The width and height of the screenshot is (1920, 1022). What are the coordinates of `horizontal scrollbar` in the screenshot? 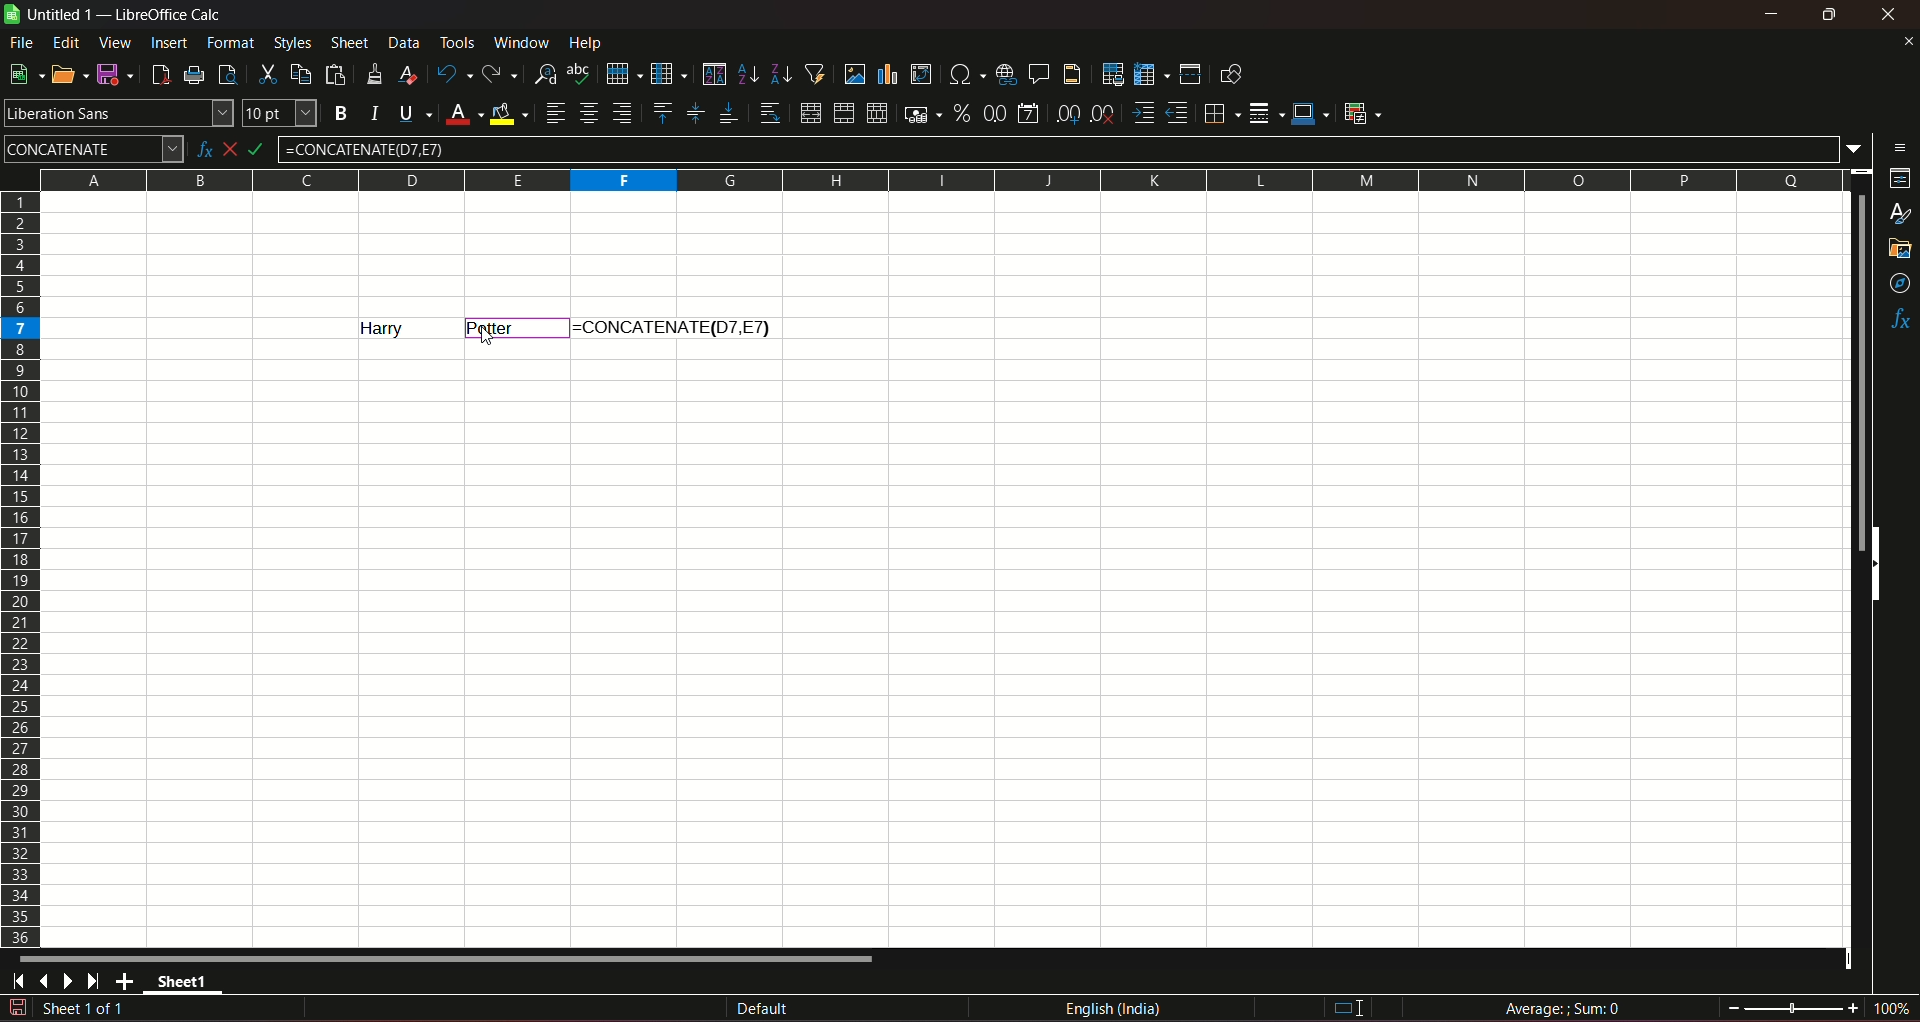 It's located at (448, 958).